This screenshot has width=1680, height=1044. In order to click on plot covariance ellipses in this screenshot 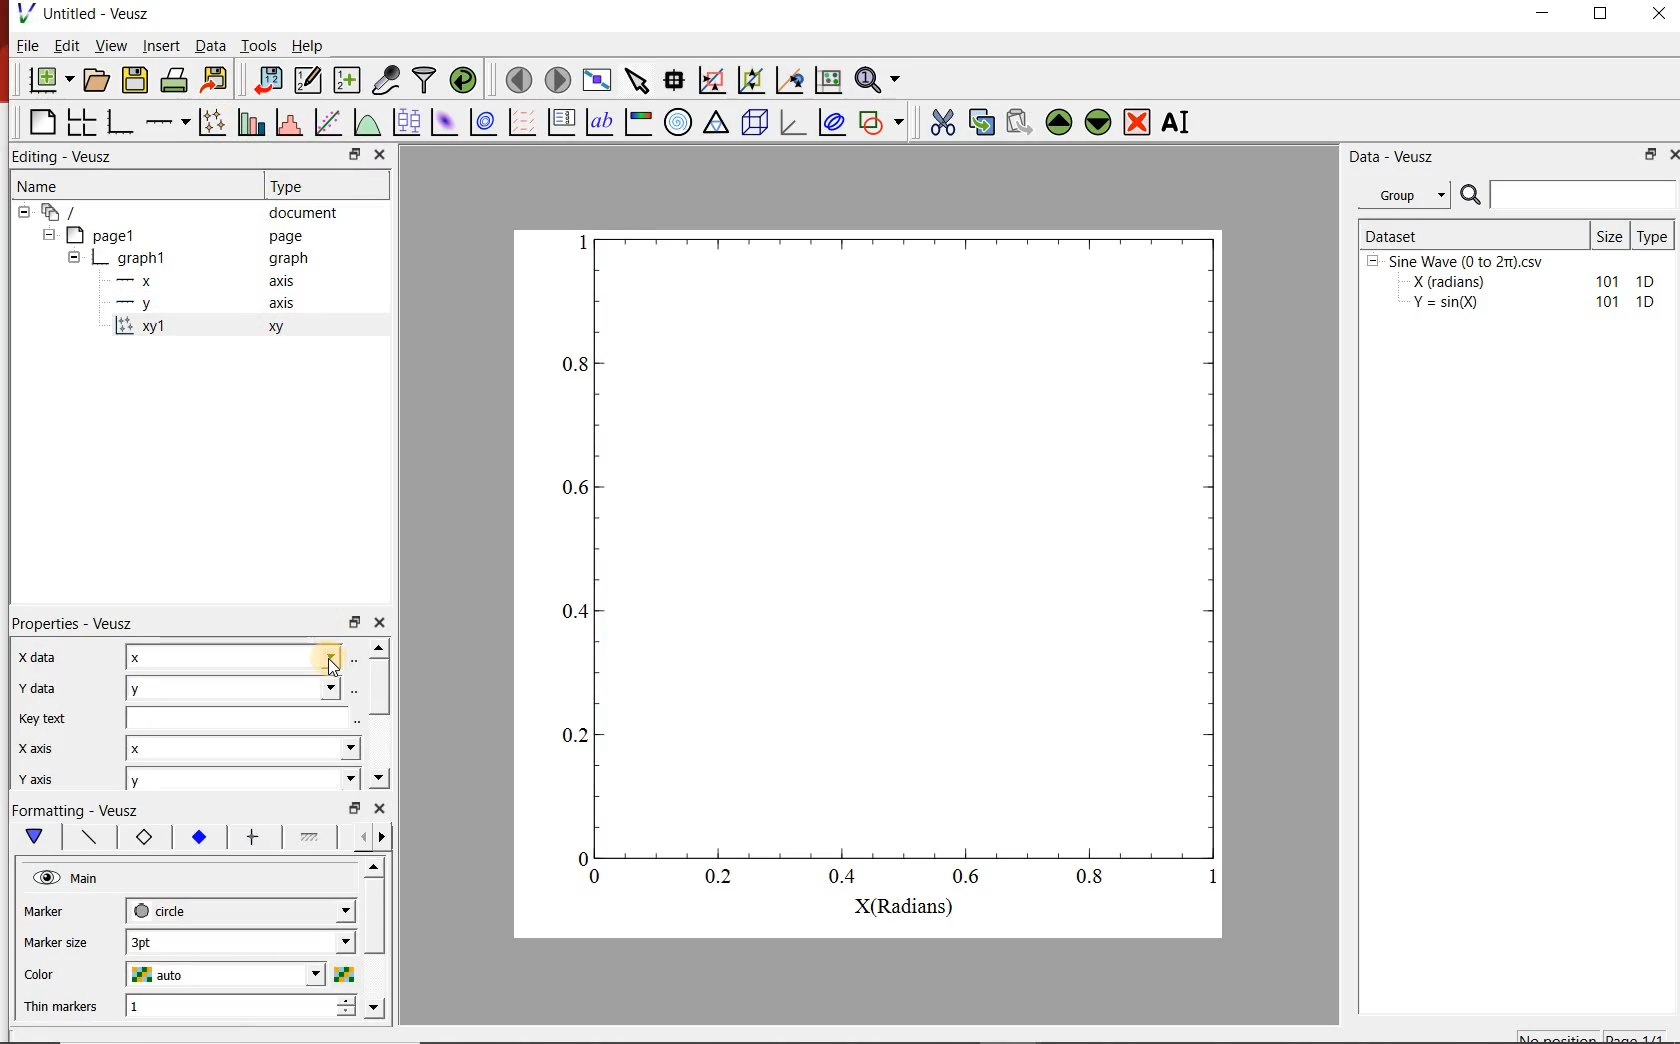, I will do `click(831, 121)`.